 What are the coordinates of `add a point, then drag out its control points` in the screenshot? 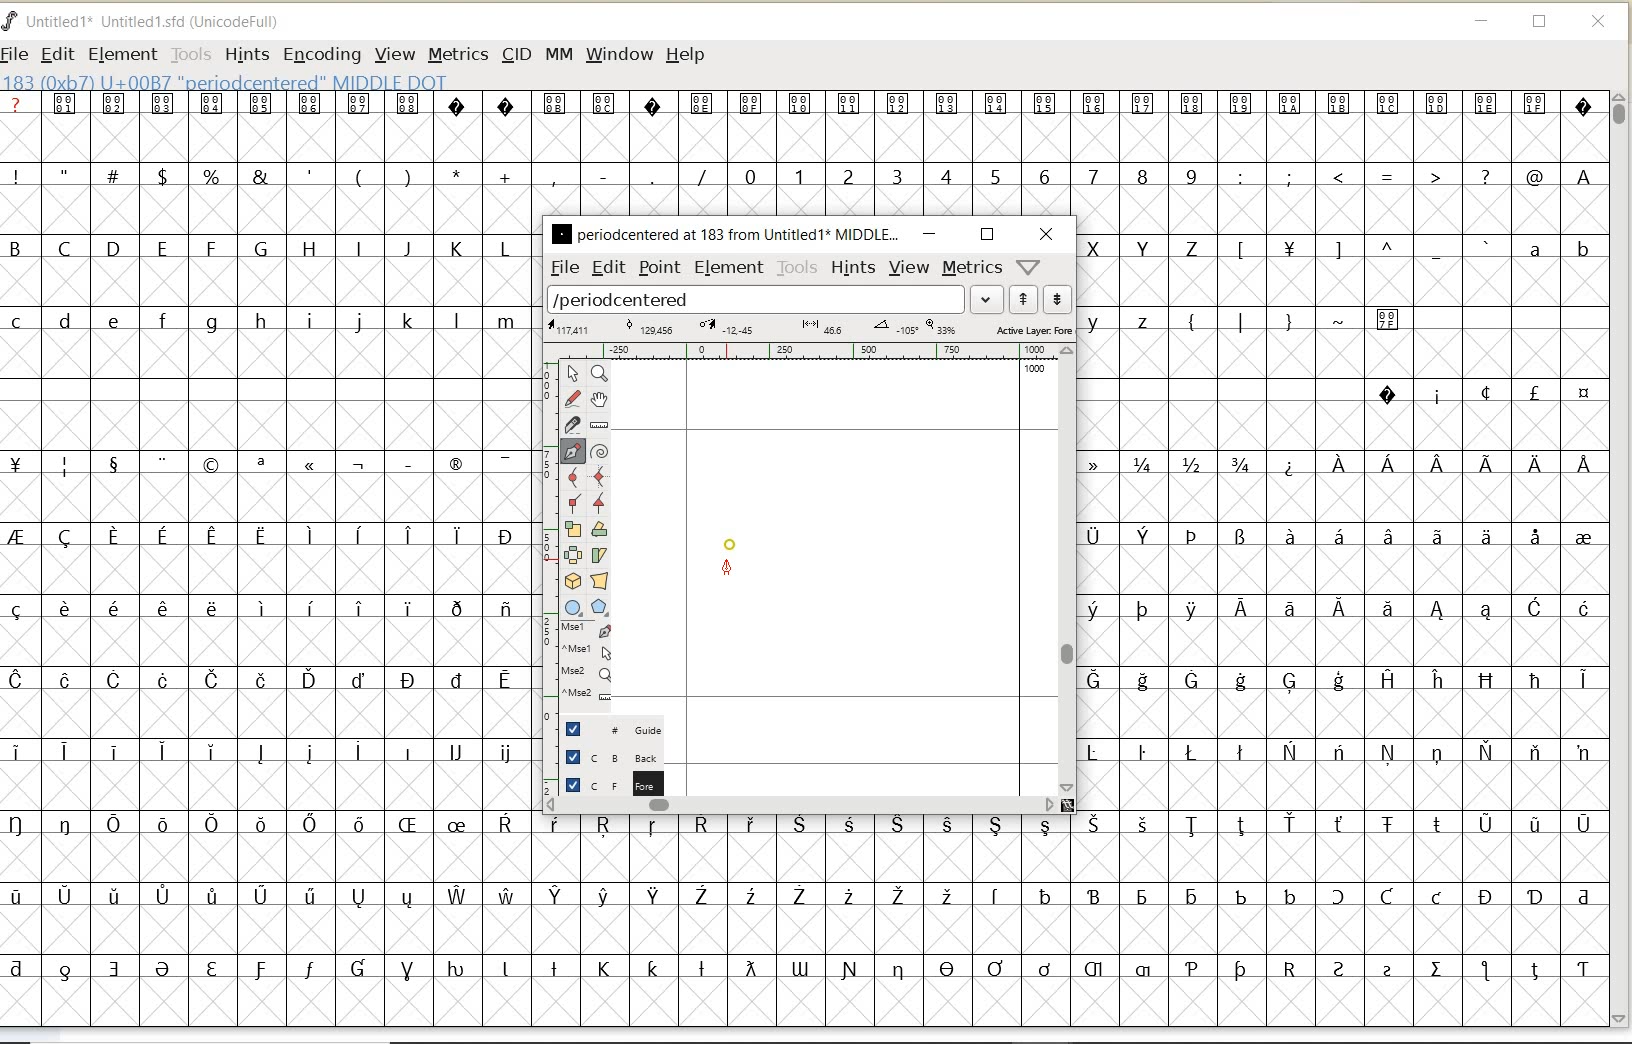 It's located at (573, 450).